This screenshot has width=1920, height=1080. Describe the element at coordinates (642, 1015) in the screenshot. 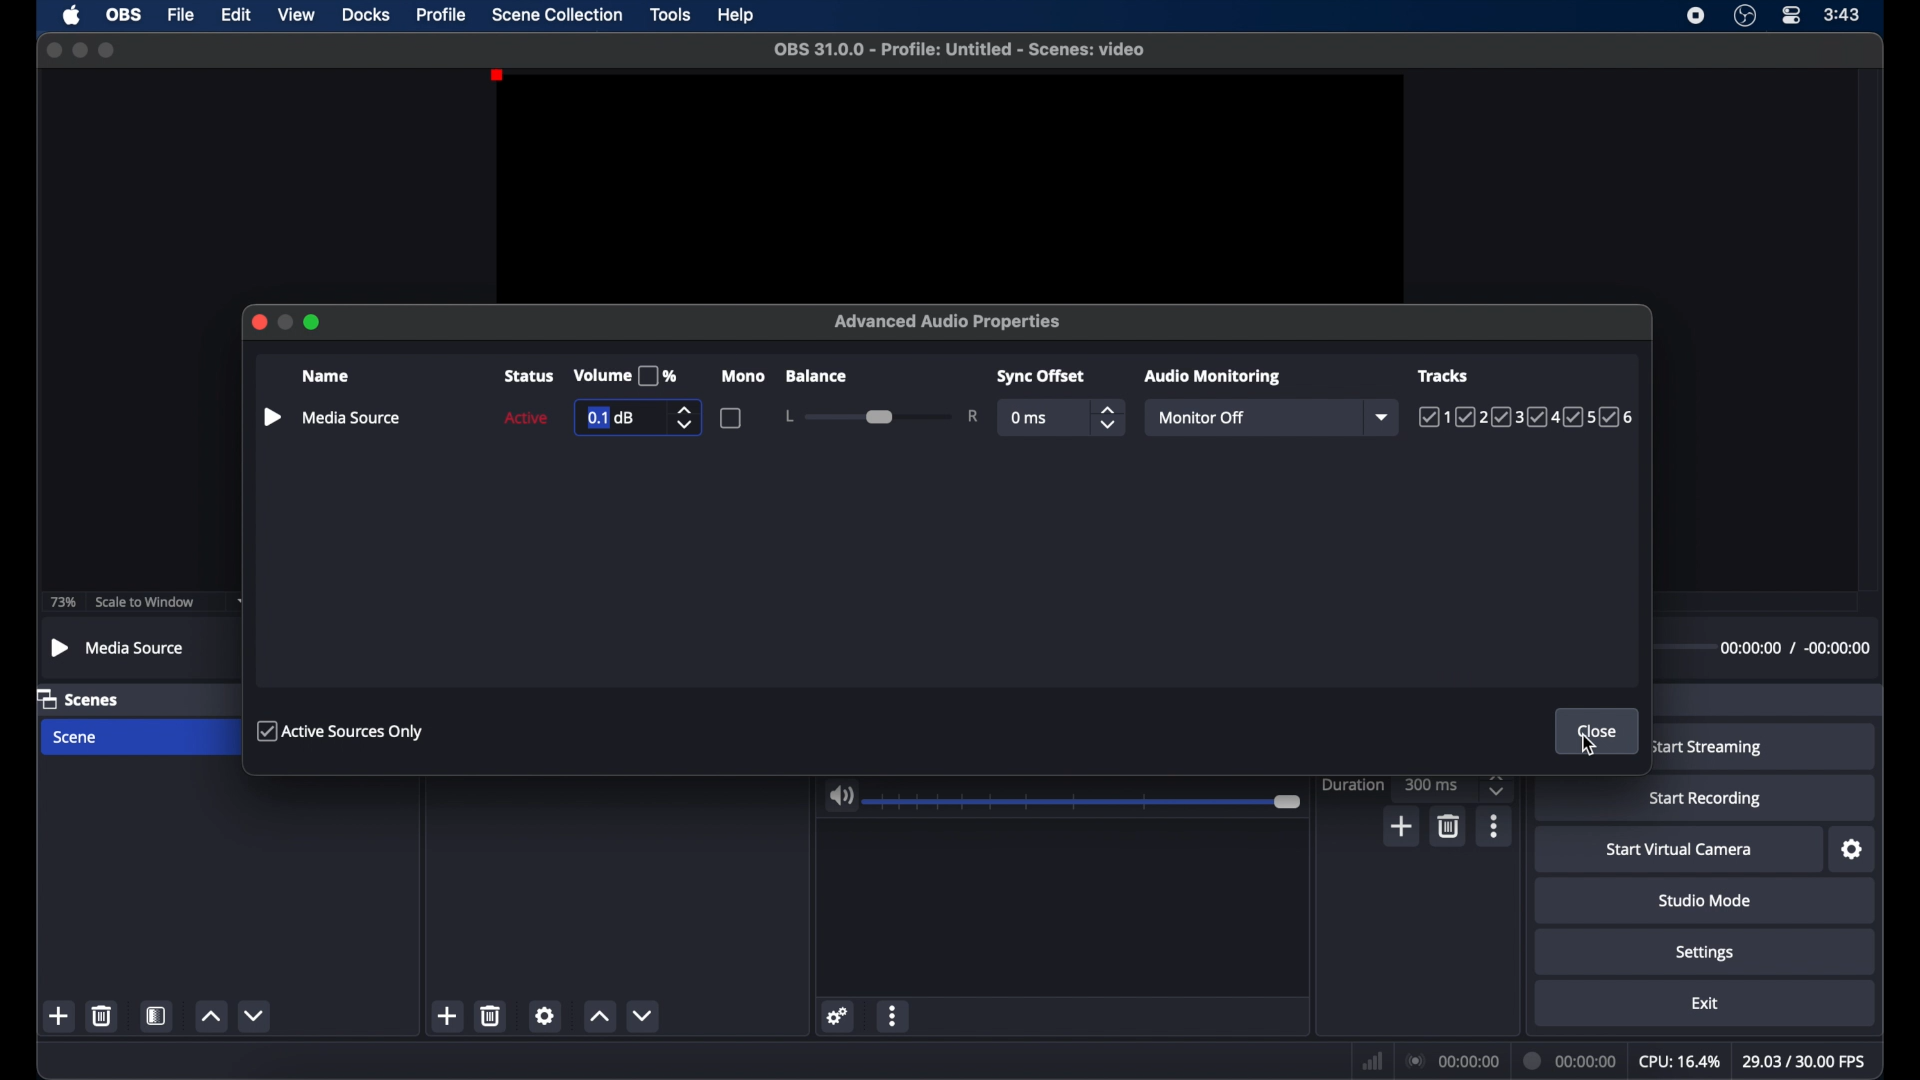

I see `decrement` at that location.